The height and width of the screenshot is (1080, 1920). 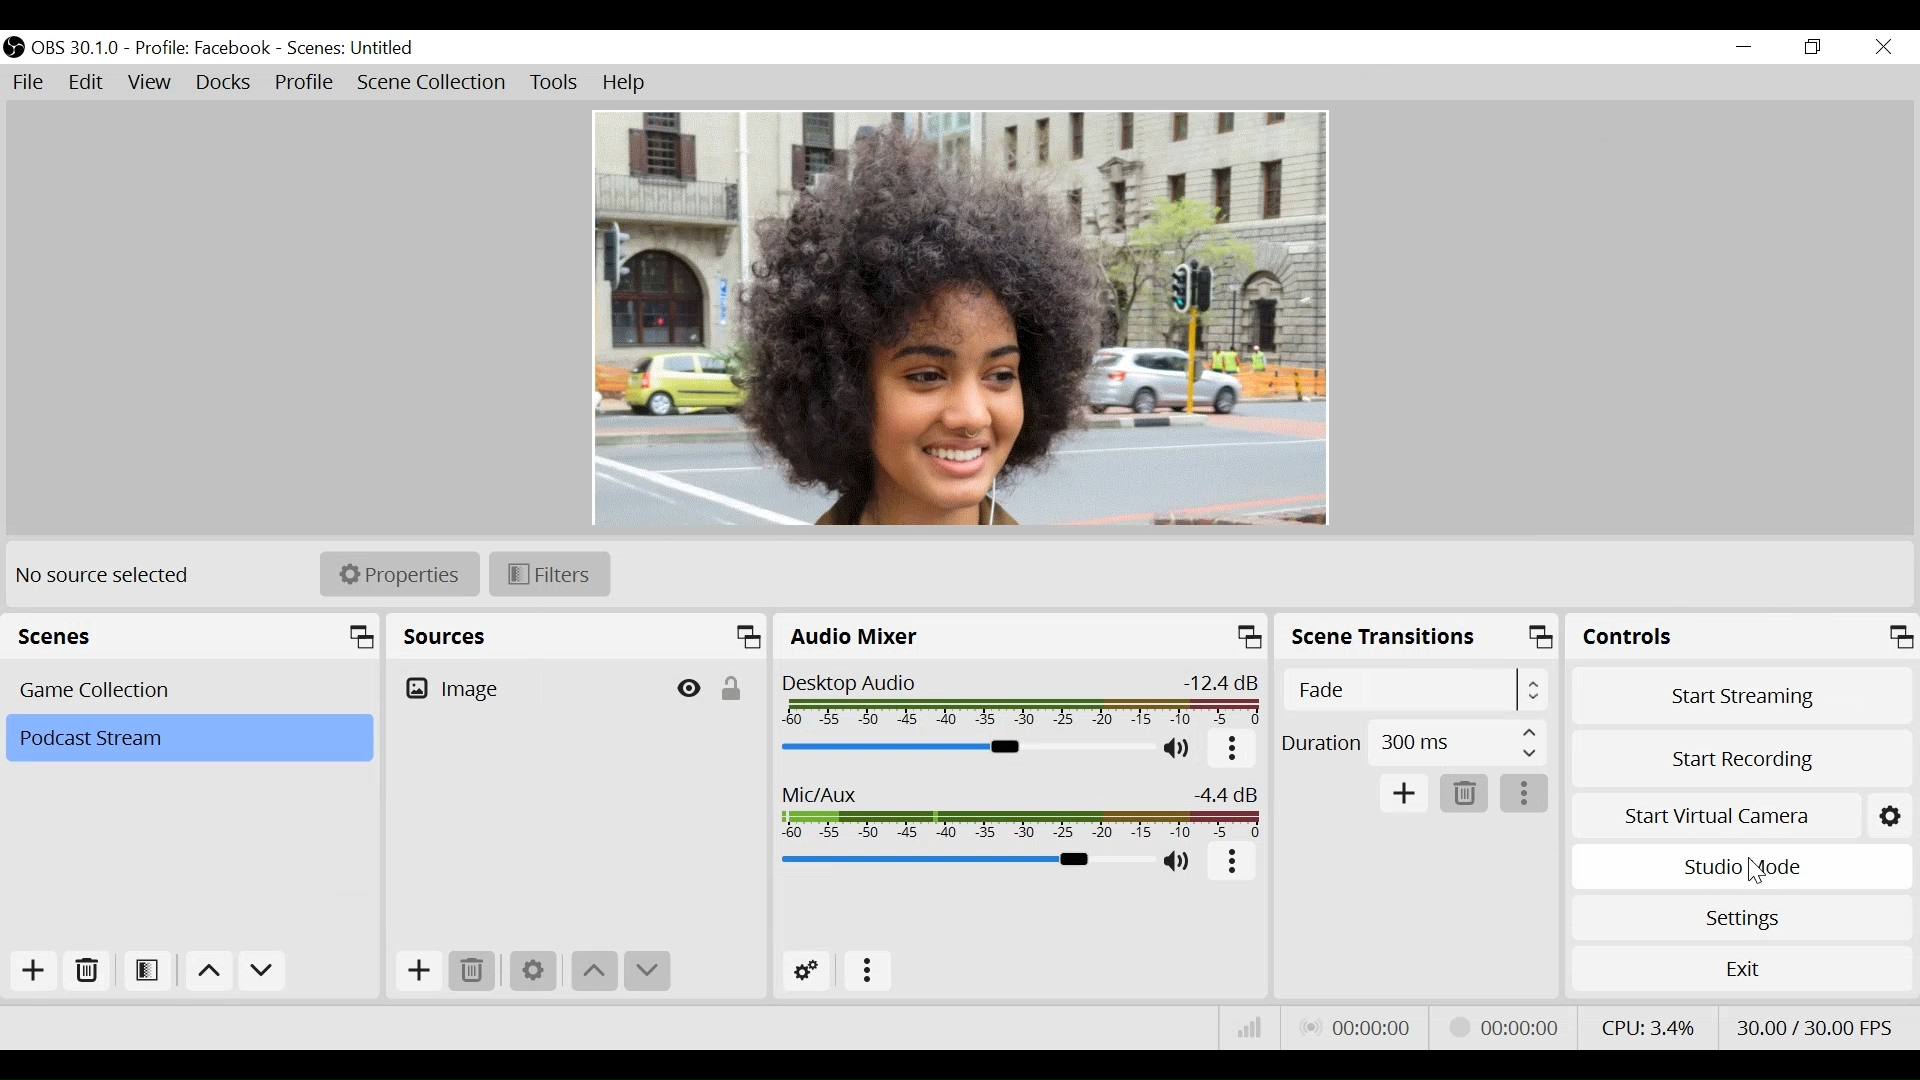 I want to click on Scene Collection, so click(x=433, y=84).